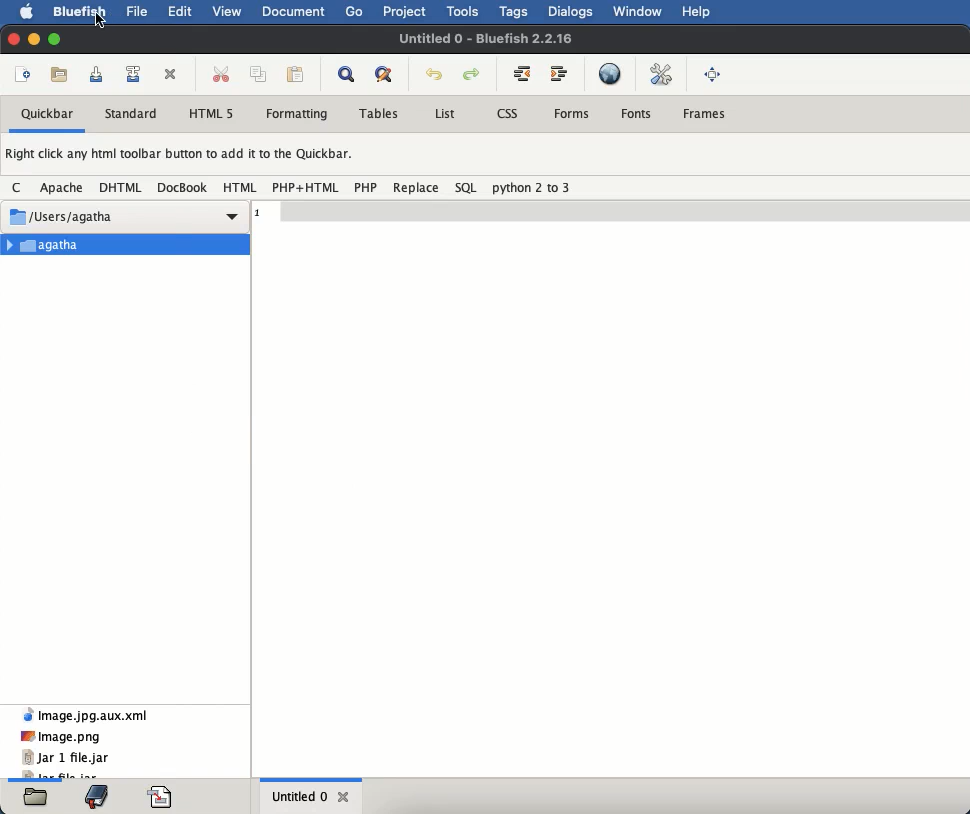  What do you see at coordinates (131, 114) in the screenshot?
I see `standard` at bounding box center [131, 114].